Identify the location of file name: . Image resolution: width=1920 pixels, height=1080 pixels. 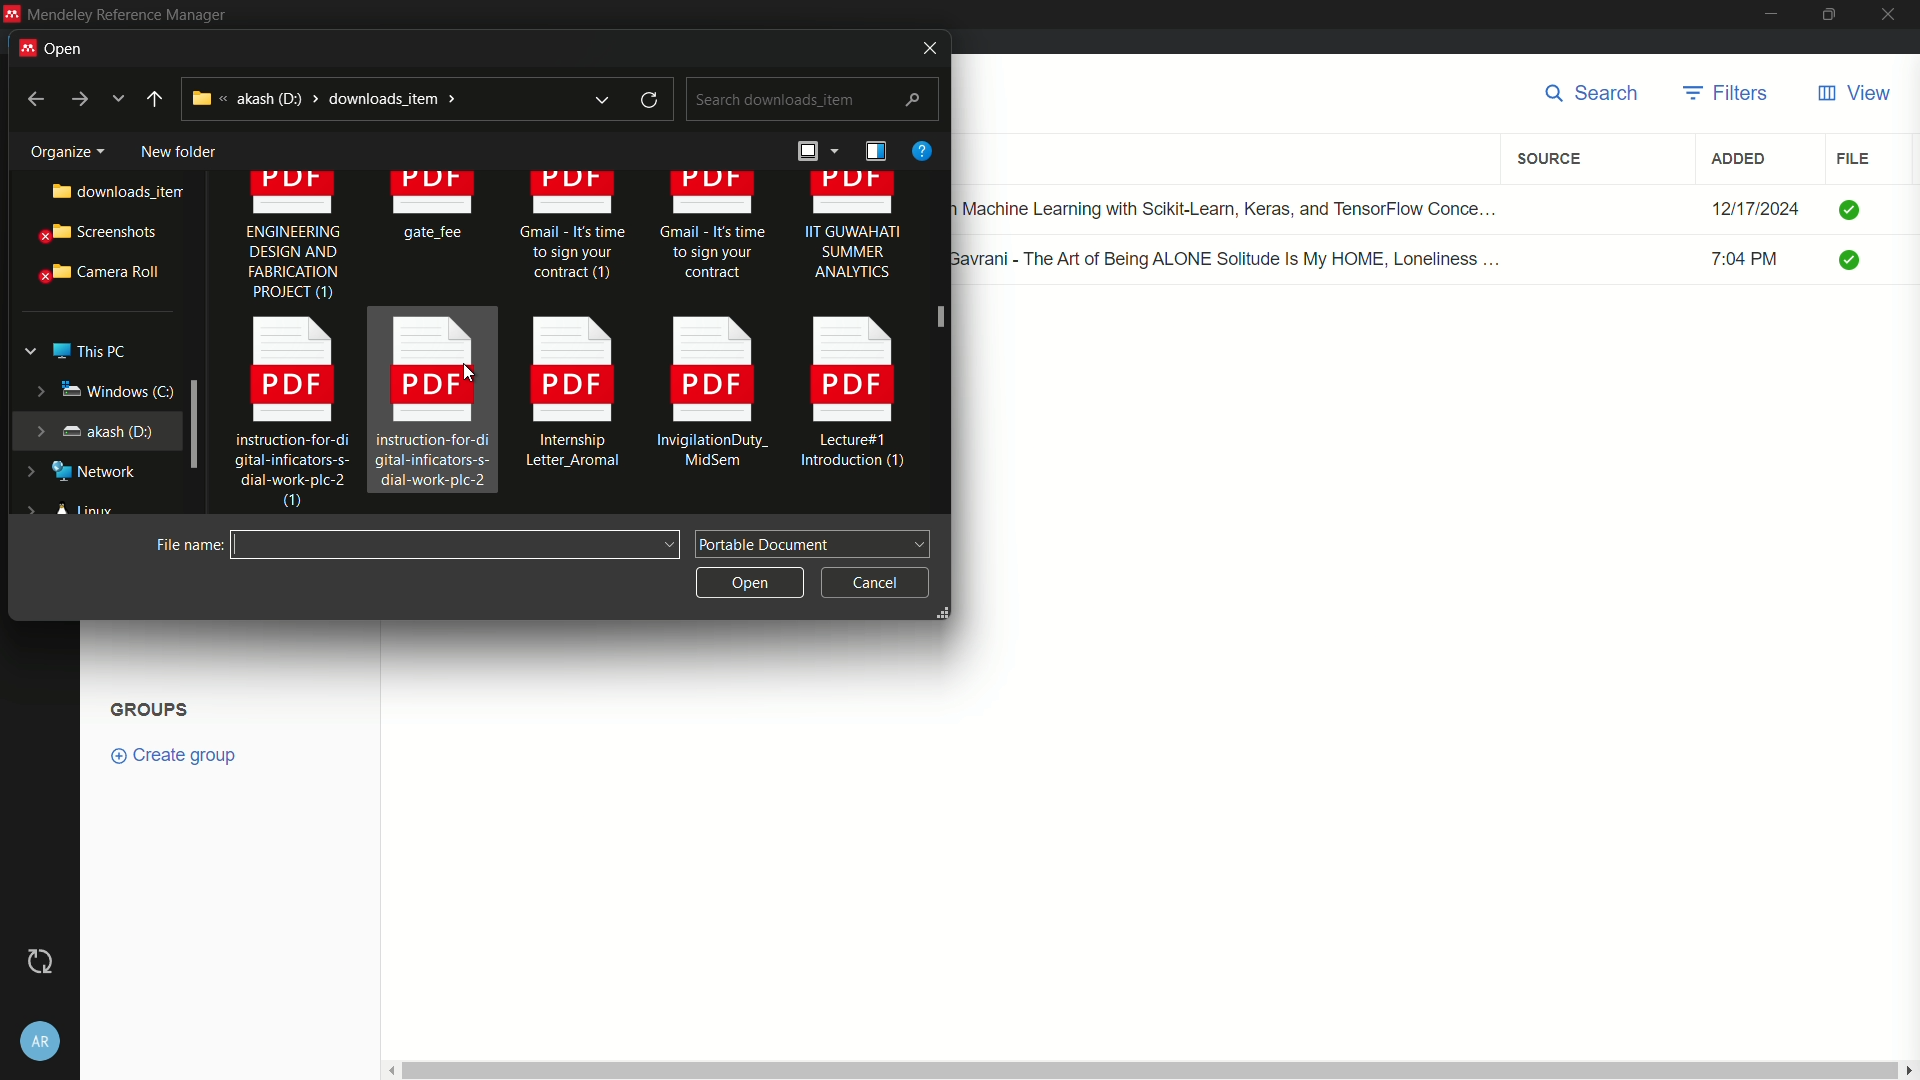
(456, 545).